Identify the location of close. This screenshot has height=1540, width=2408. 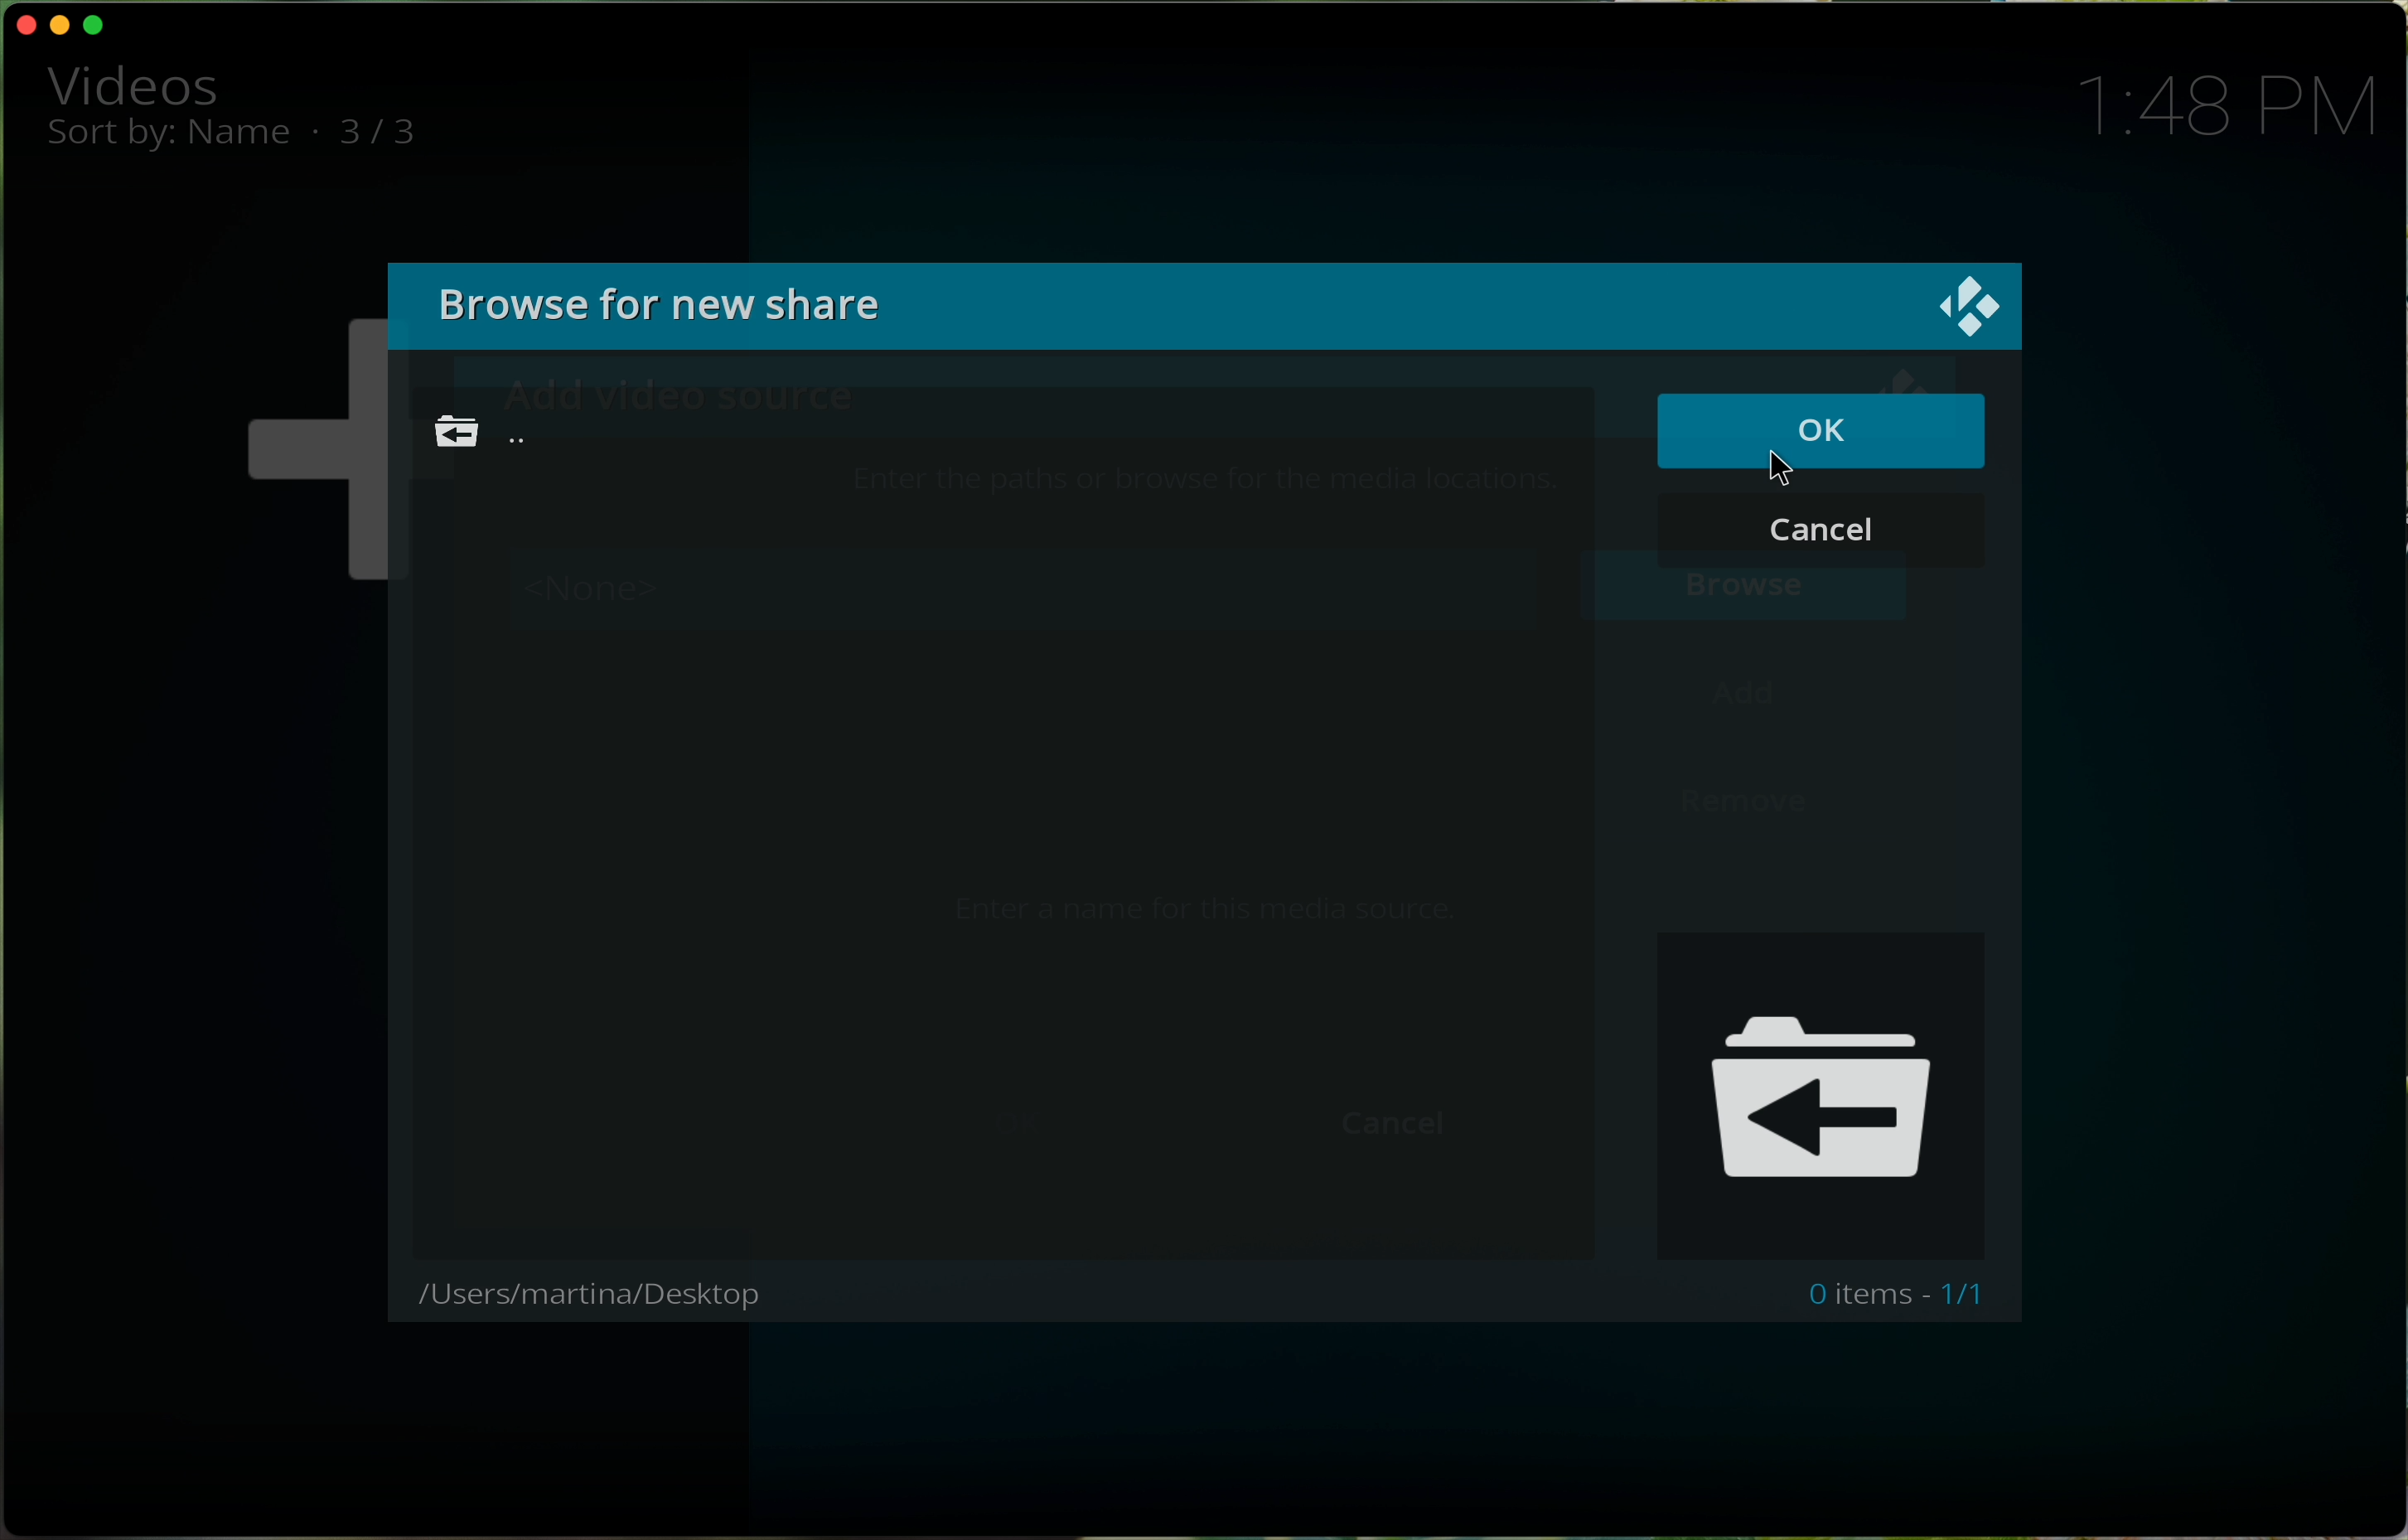
(21, 24).